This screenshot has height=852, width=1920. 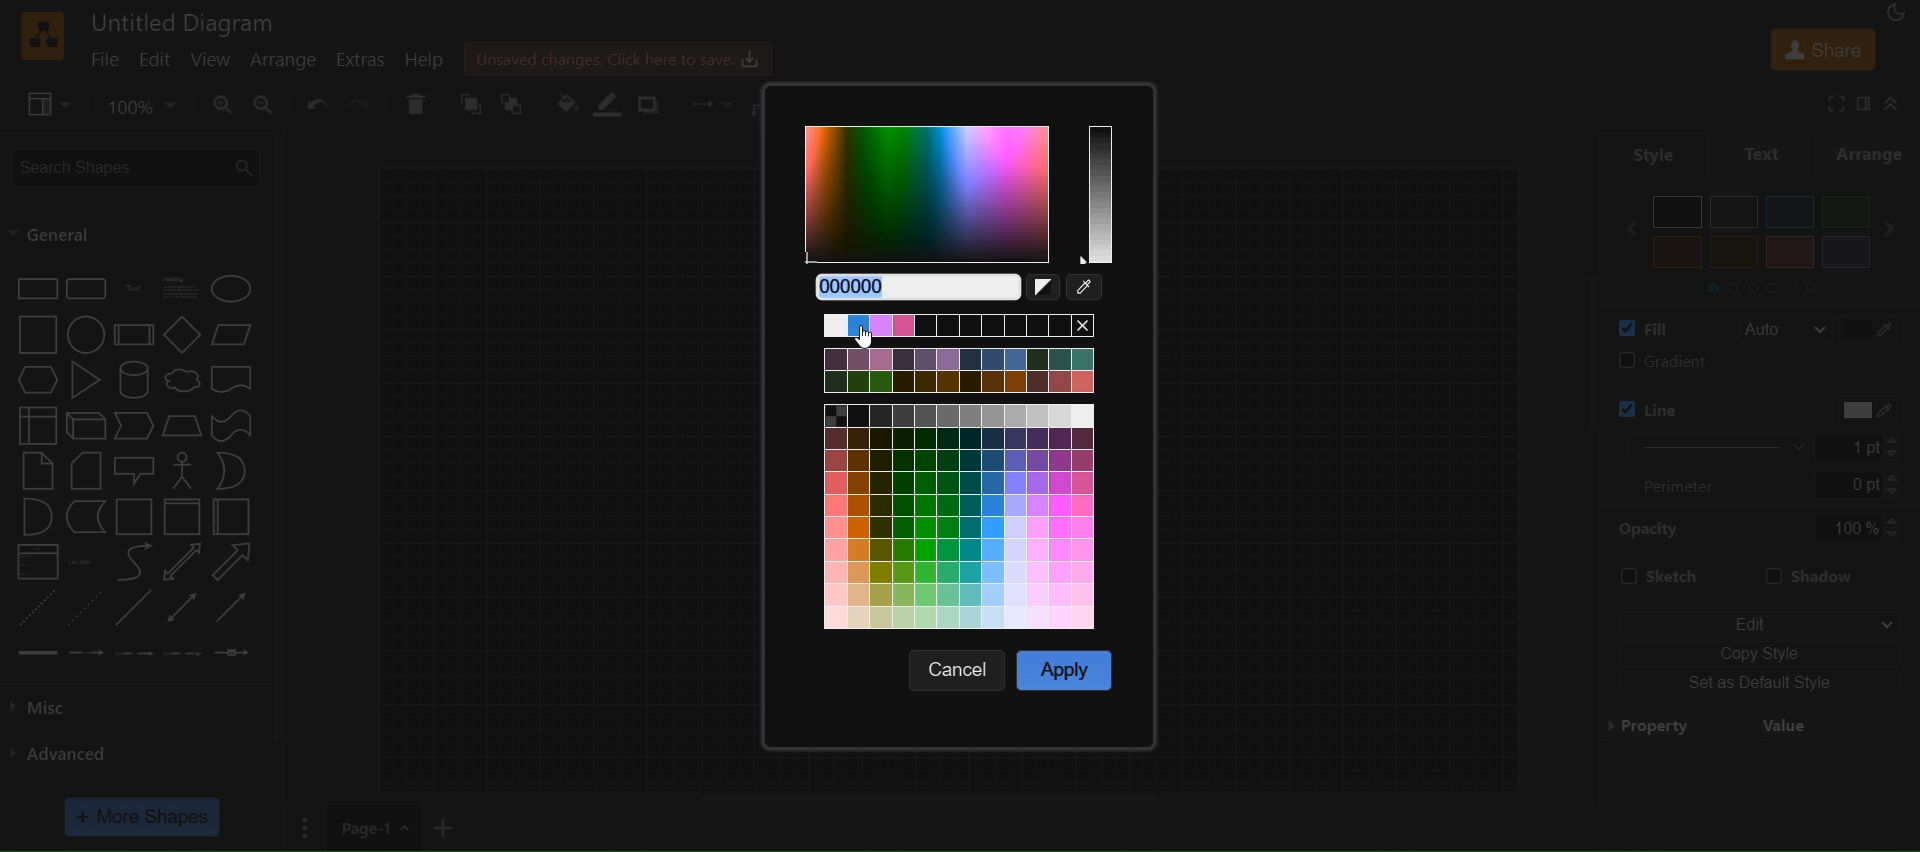 What do you see at coordinates (40, 379) in the screenshot?
I see `hexagon` at bounding box center [40, 379].